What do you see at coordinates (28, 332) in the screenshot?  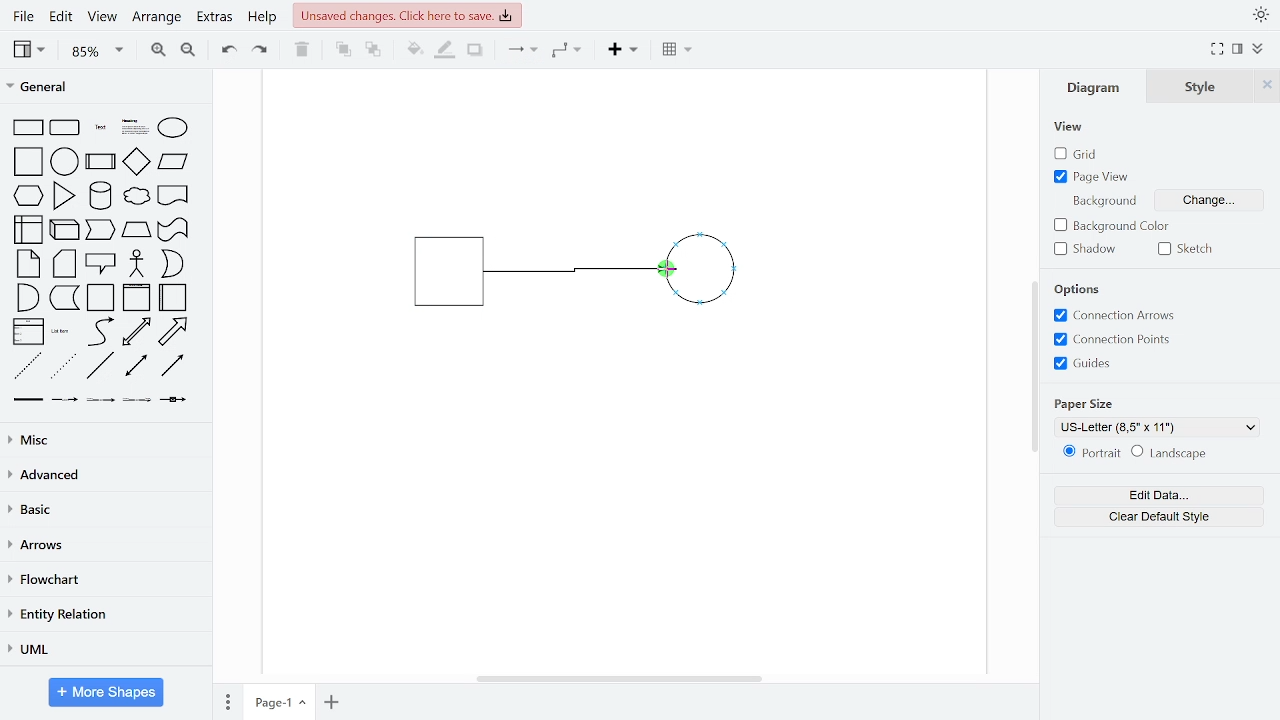 I see `list` at bounding box center [28, 332].